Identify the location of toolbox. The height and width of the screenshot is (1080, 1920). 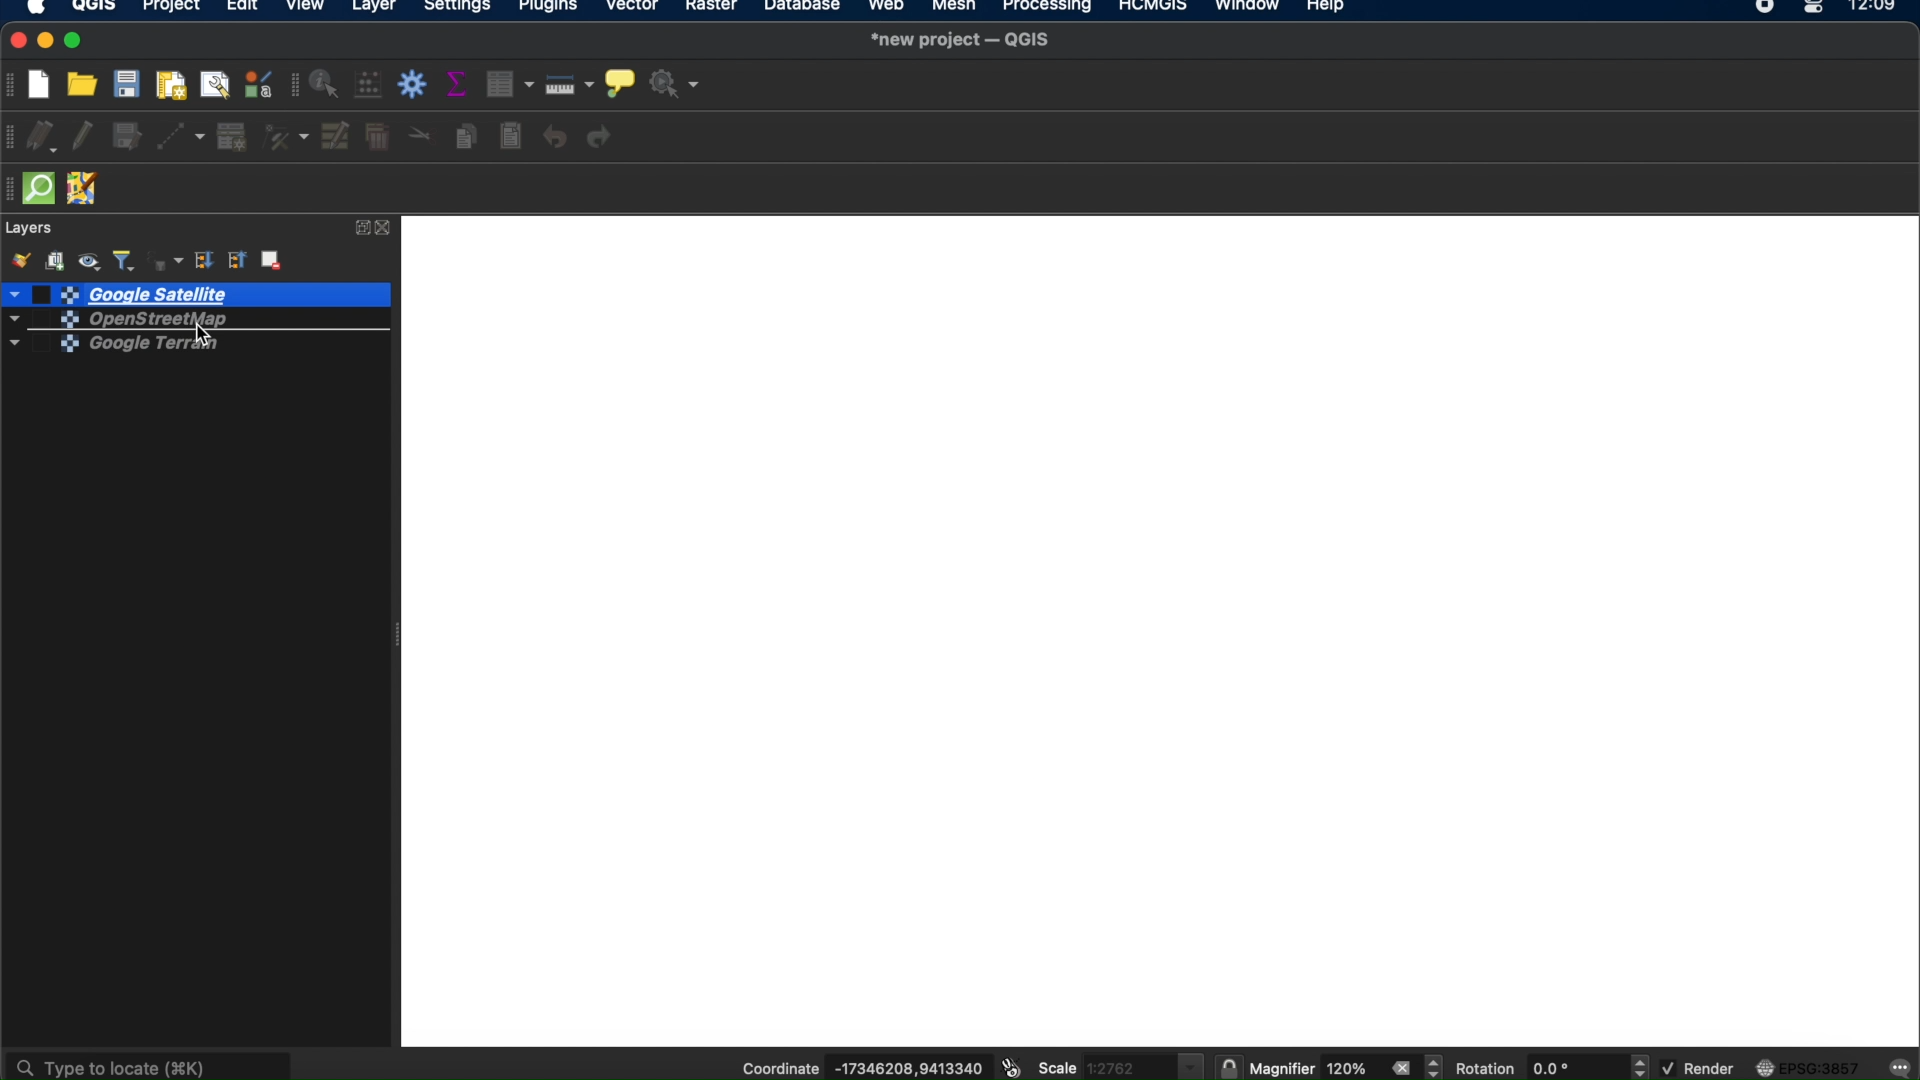
(415, 85).